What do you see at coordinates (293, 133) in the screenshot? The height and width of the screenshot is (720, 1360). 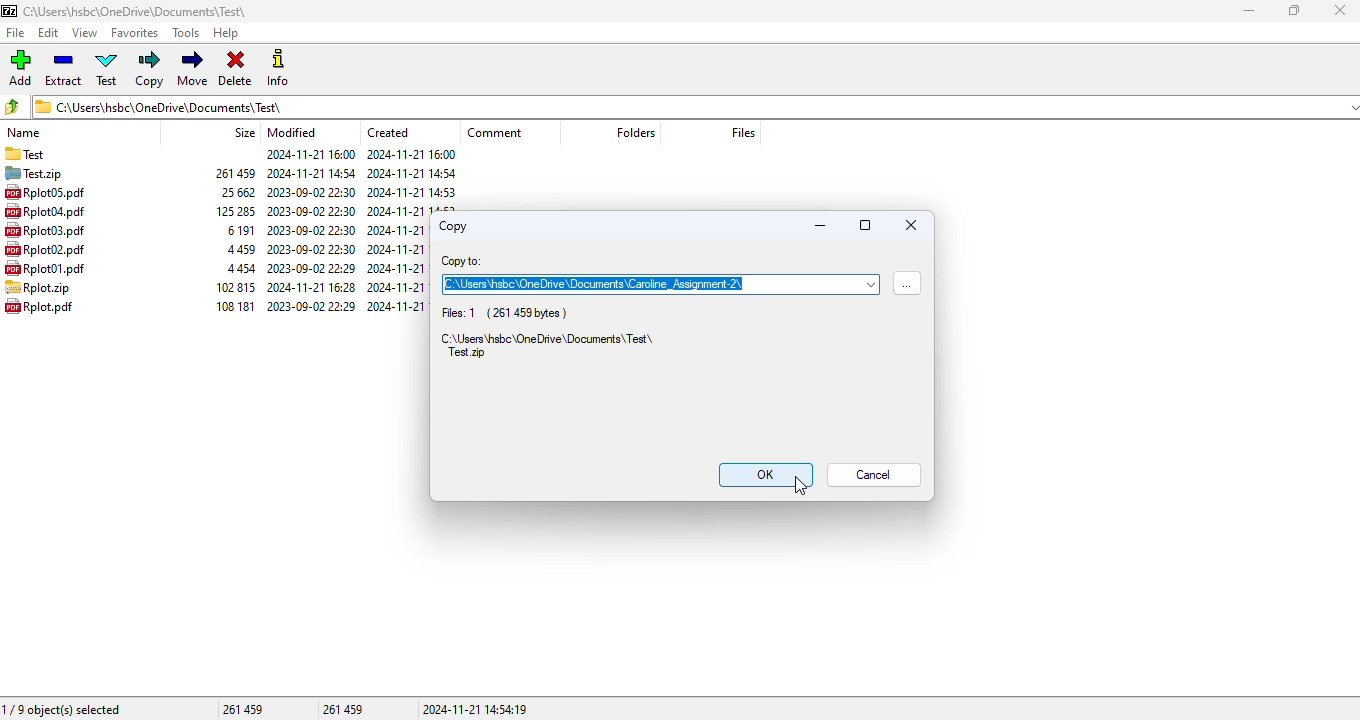 I see `modified` at bounding box center [293, 133].